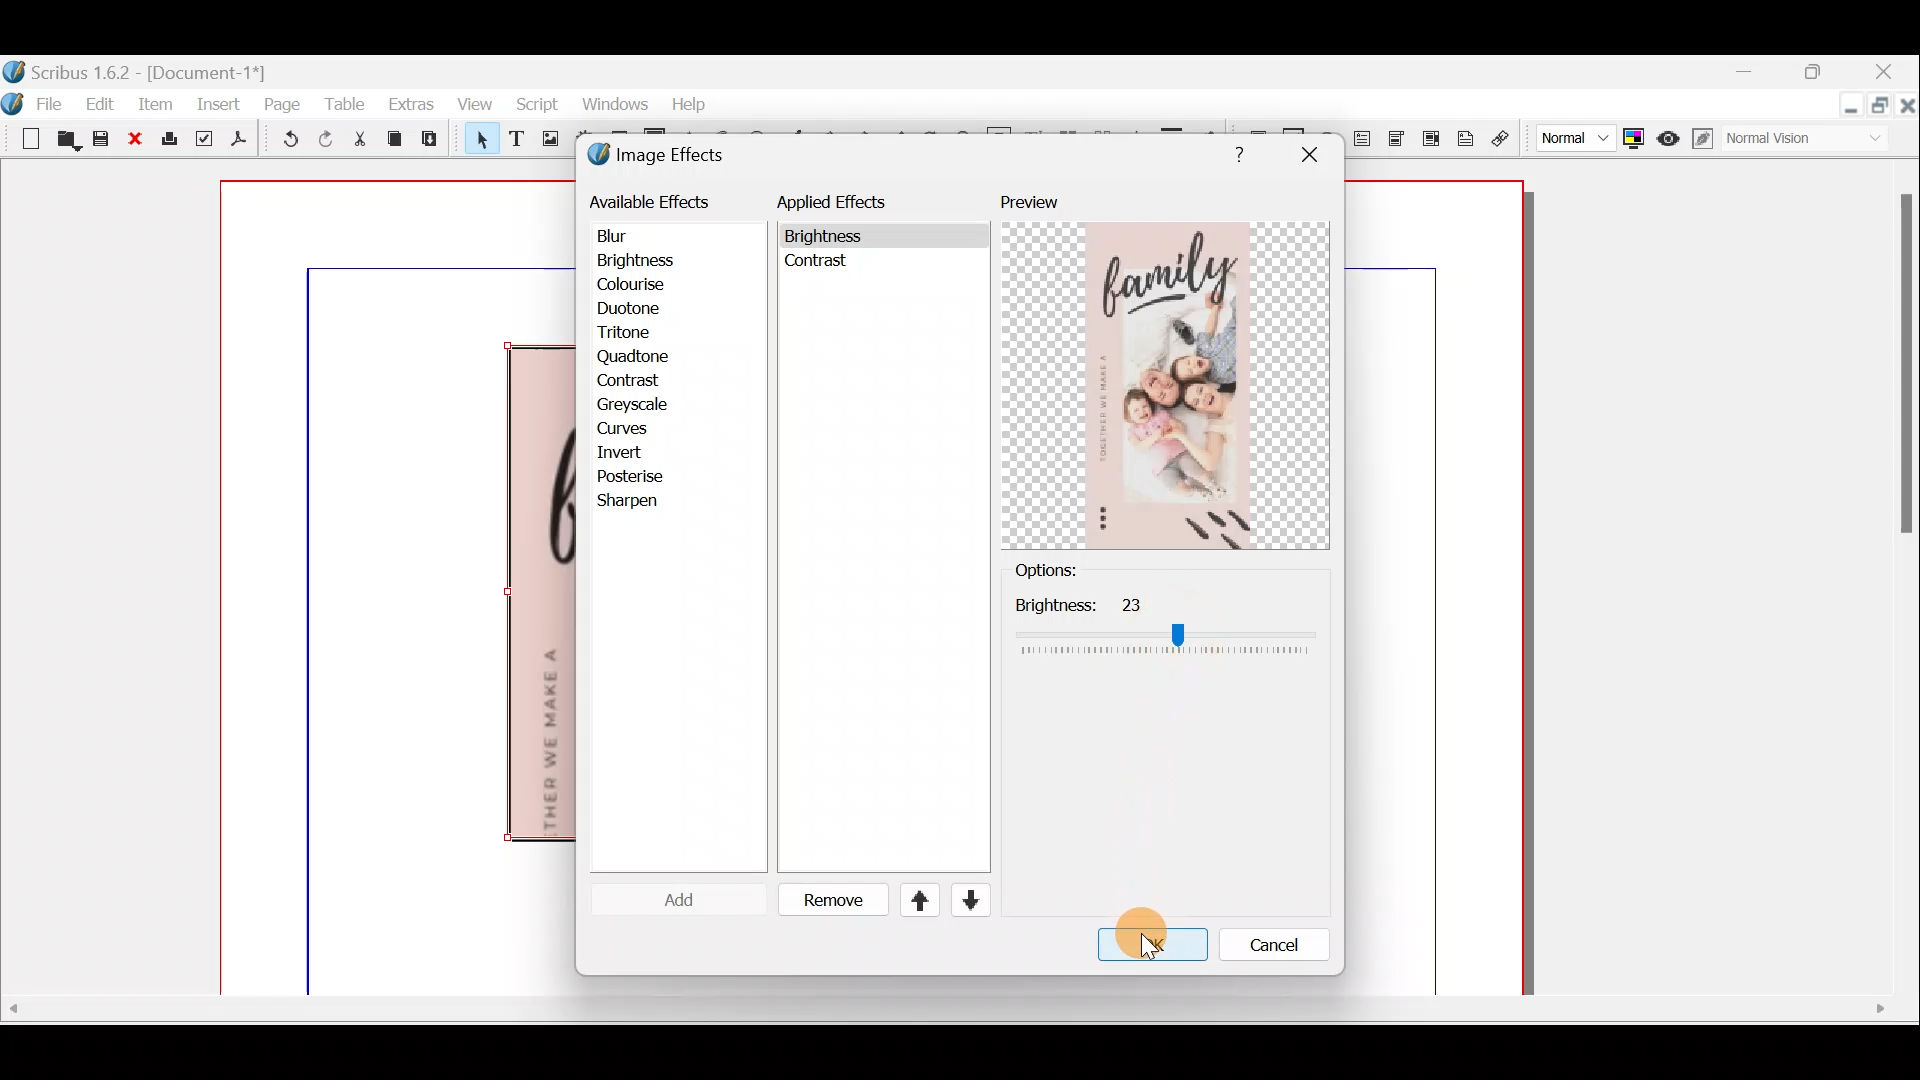 The width and height of the screenshot is (1920, 1080). Describe the element at coordinates (638, 453) in the screenshot. I see `Invert` at that location.